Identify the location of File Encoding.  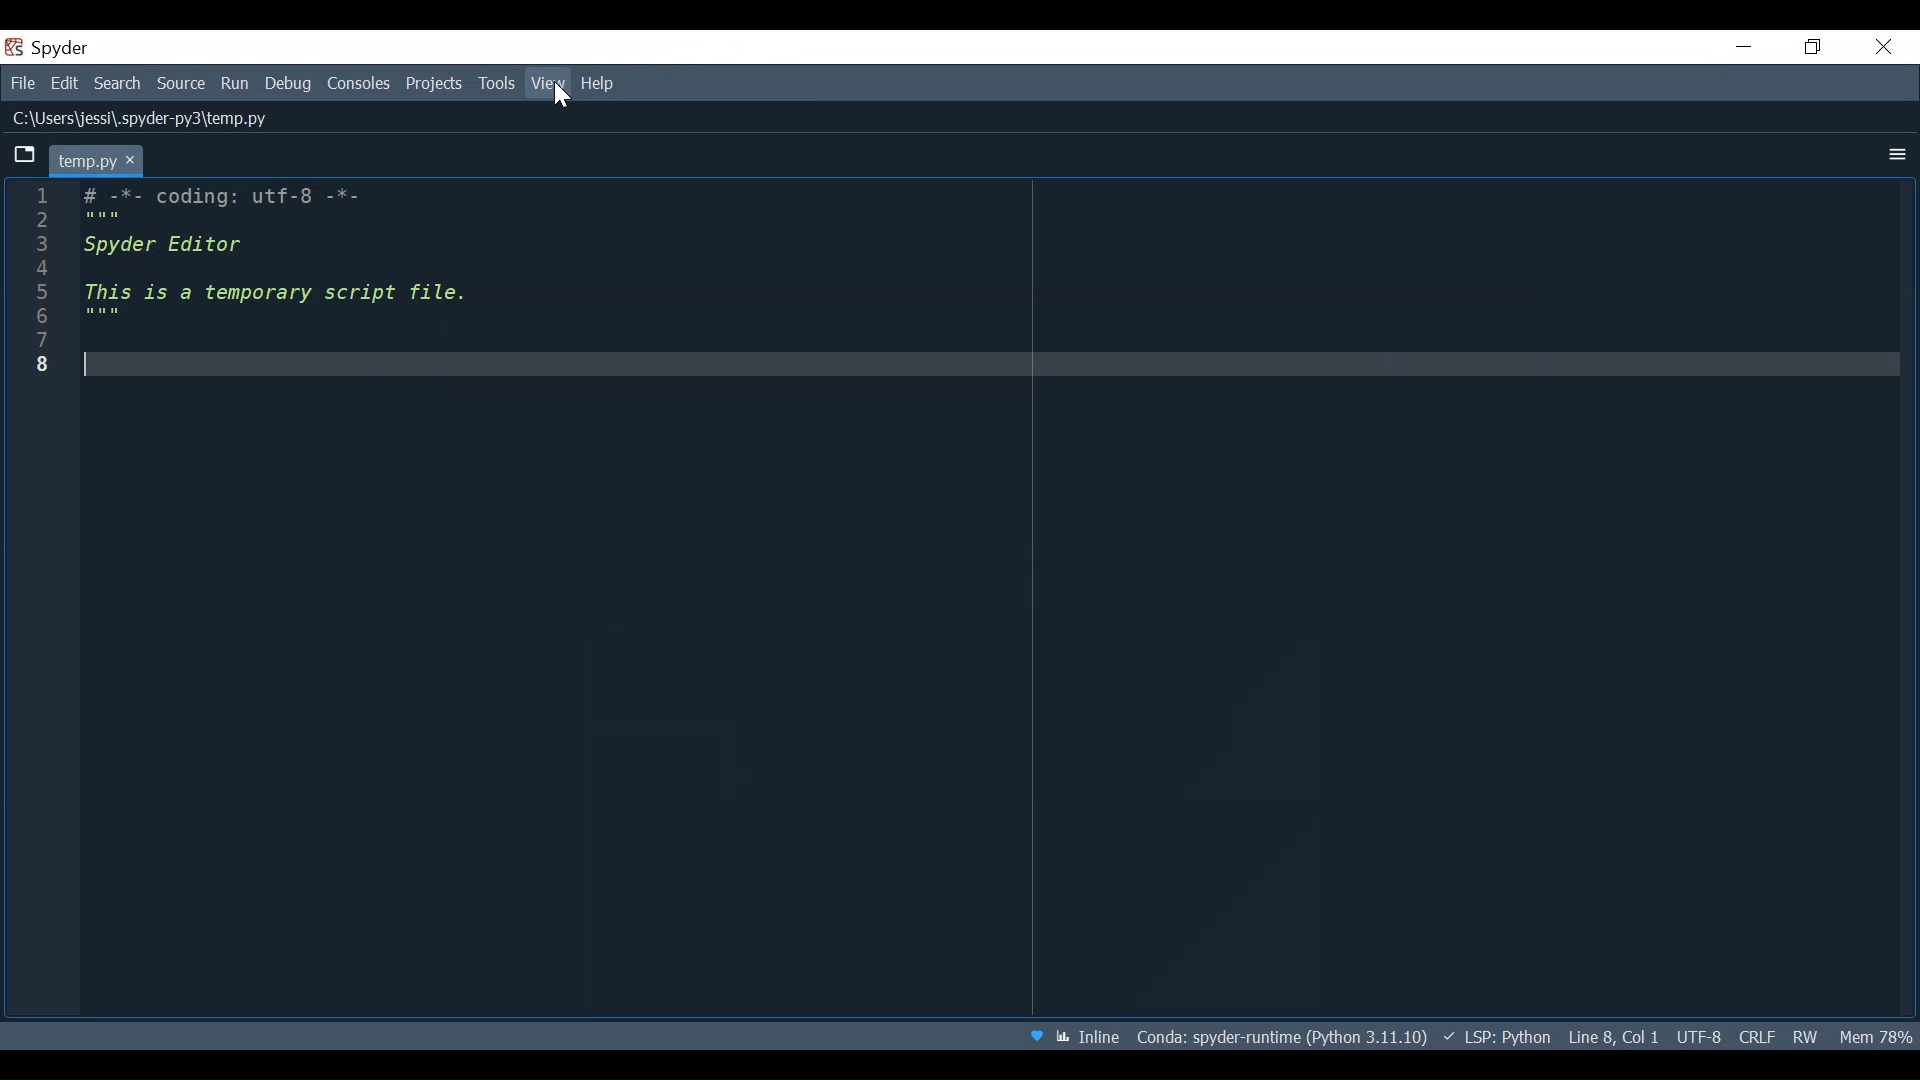
(1699, 1037).